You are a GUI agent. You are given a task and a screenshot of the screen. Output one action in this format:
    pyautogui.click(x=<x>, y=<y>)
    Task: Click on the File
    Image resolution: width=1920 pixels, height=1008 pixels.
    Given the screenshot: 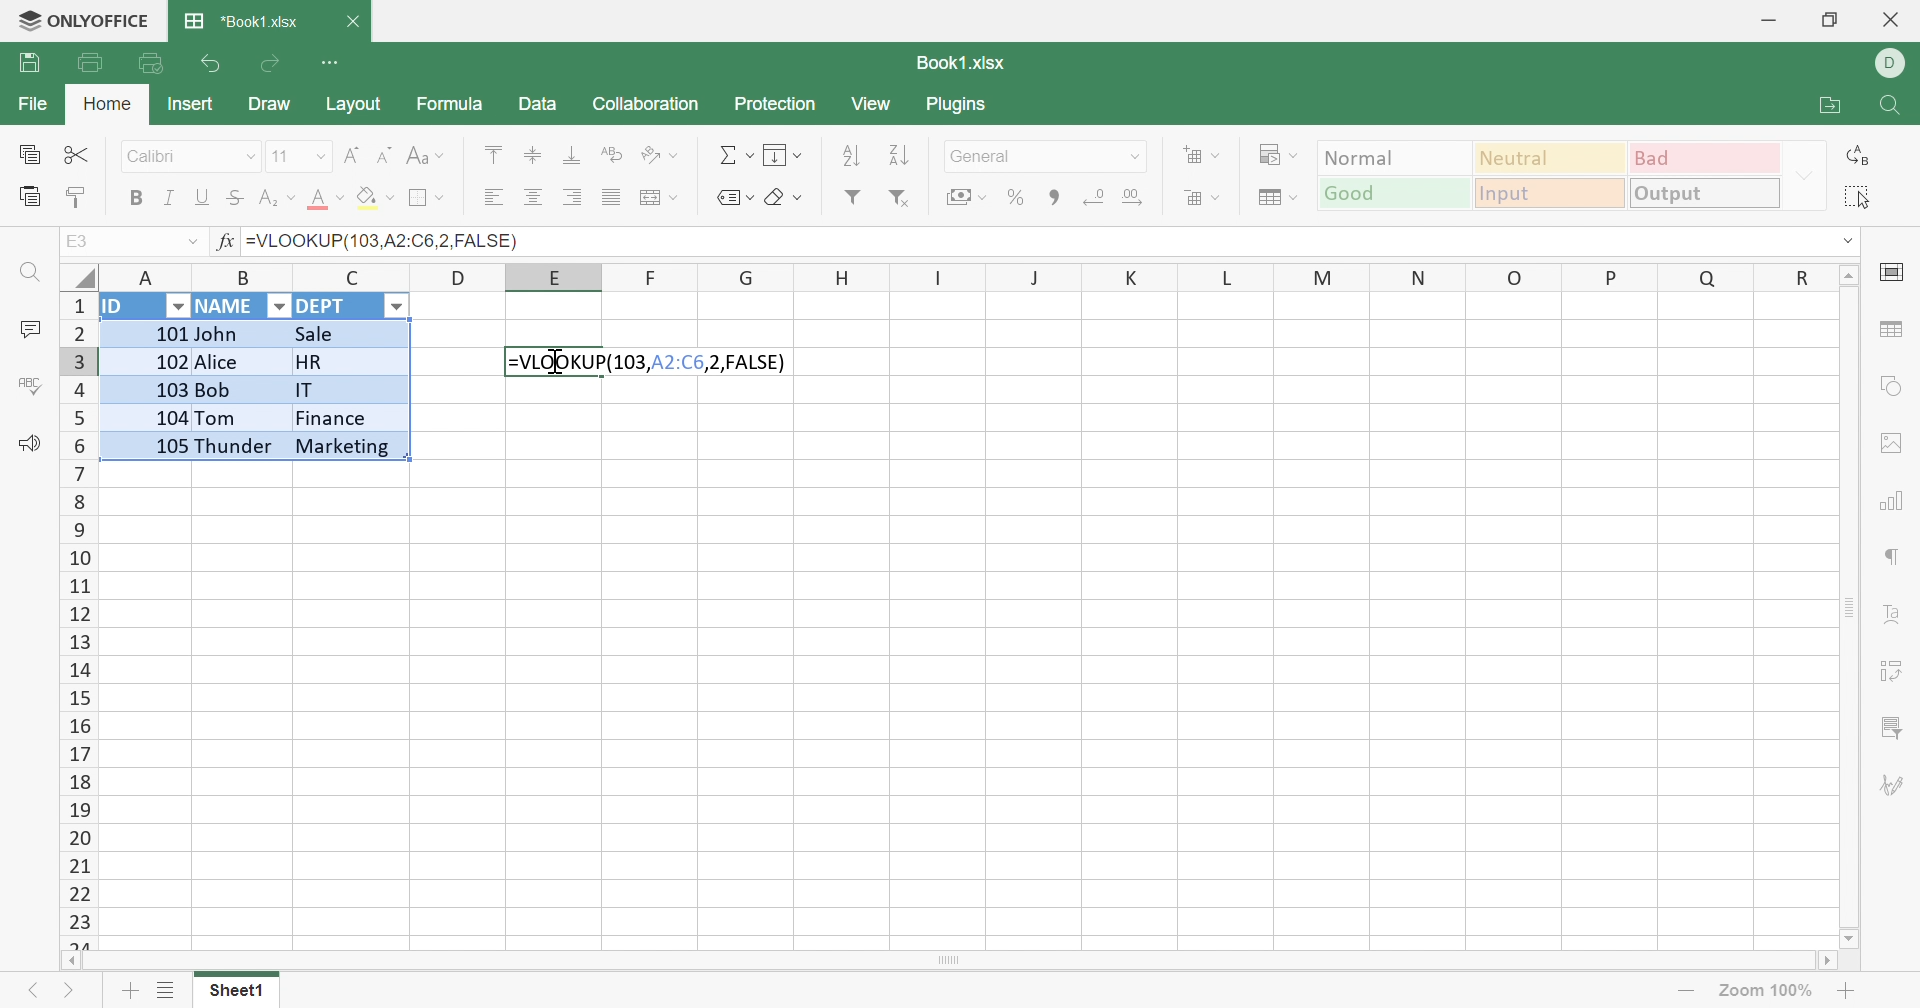 What is the action you would take?
    pyautogui.click(x=29, y=105)
    